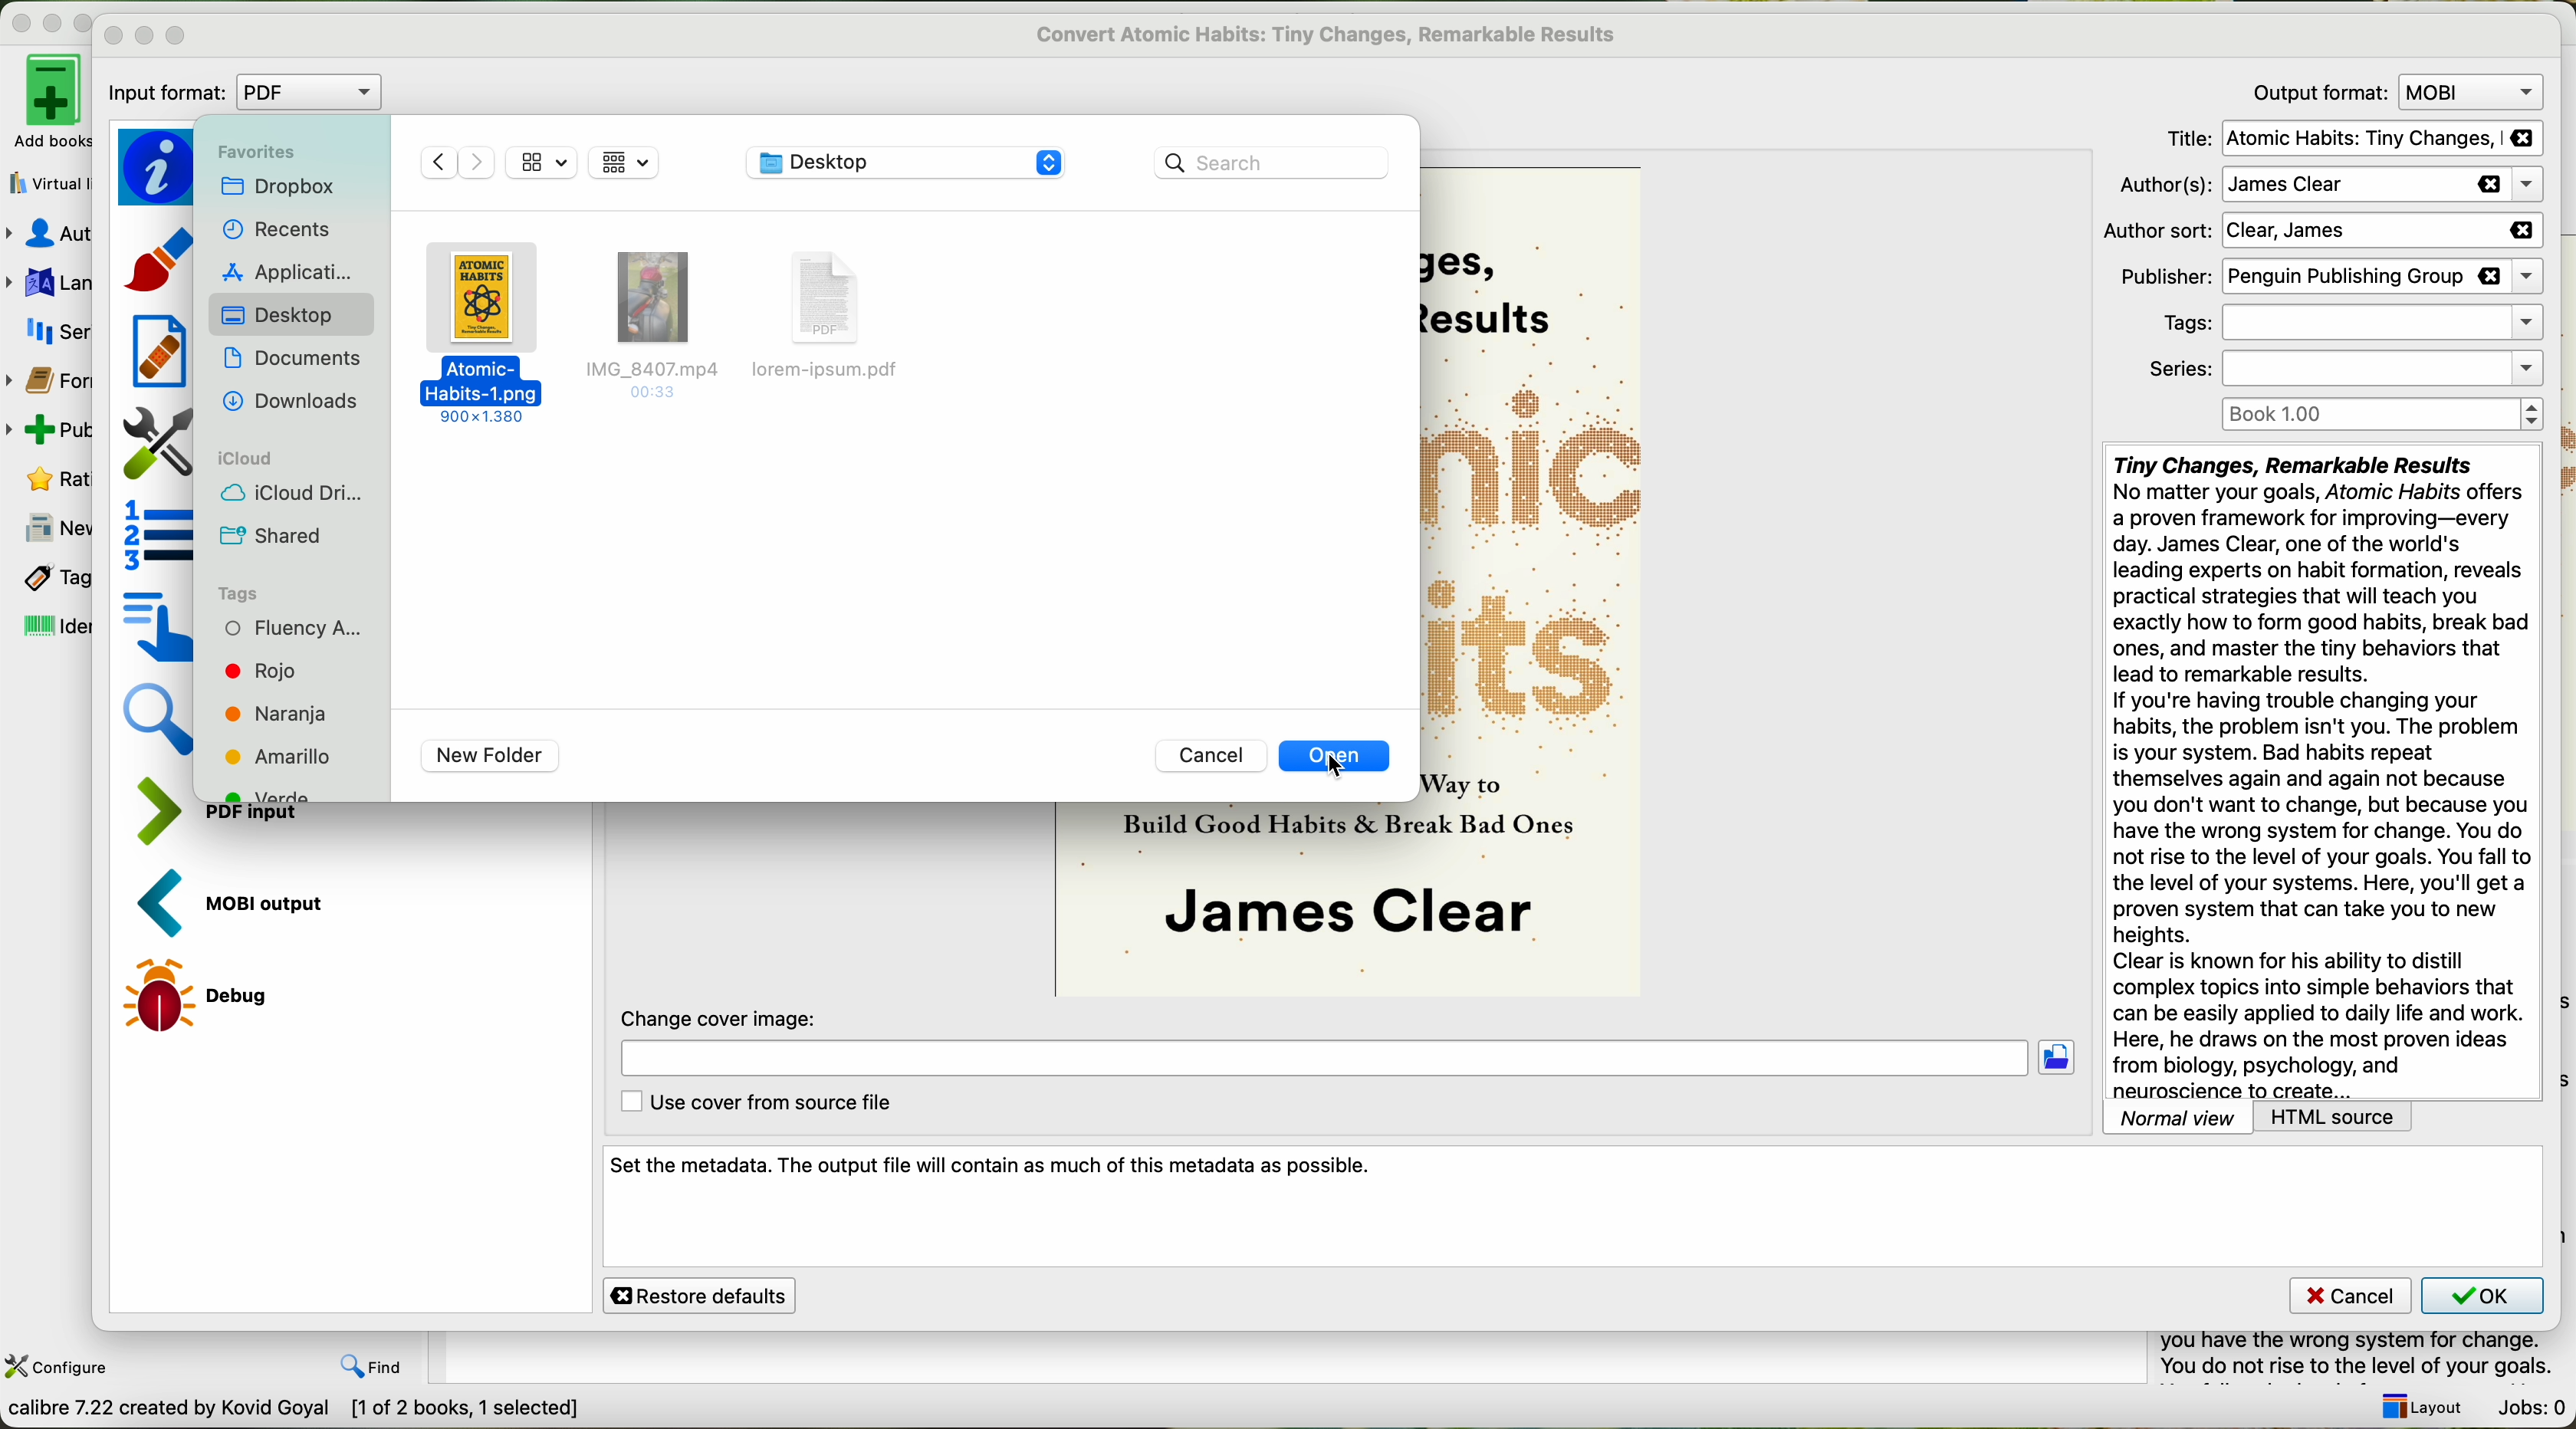 The image size is (2576, 1429). I want to click on search bar, so click(1274, 161).